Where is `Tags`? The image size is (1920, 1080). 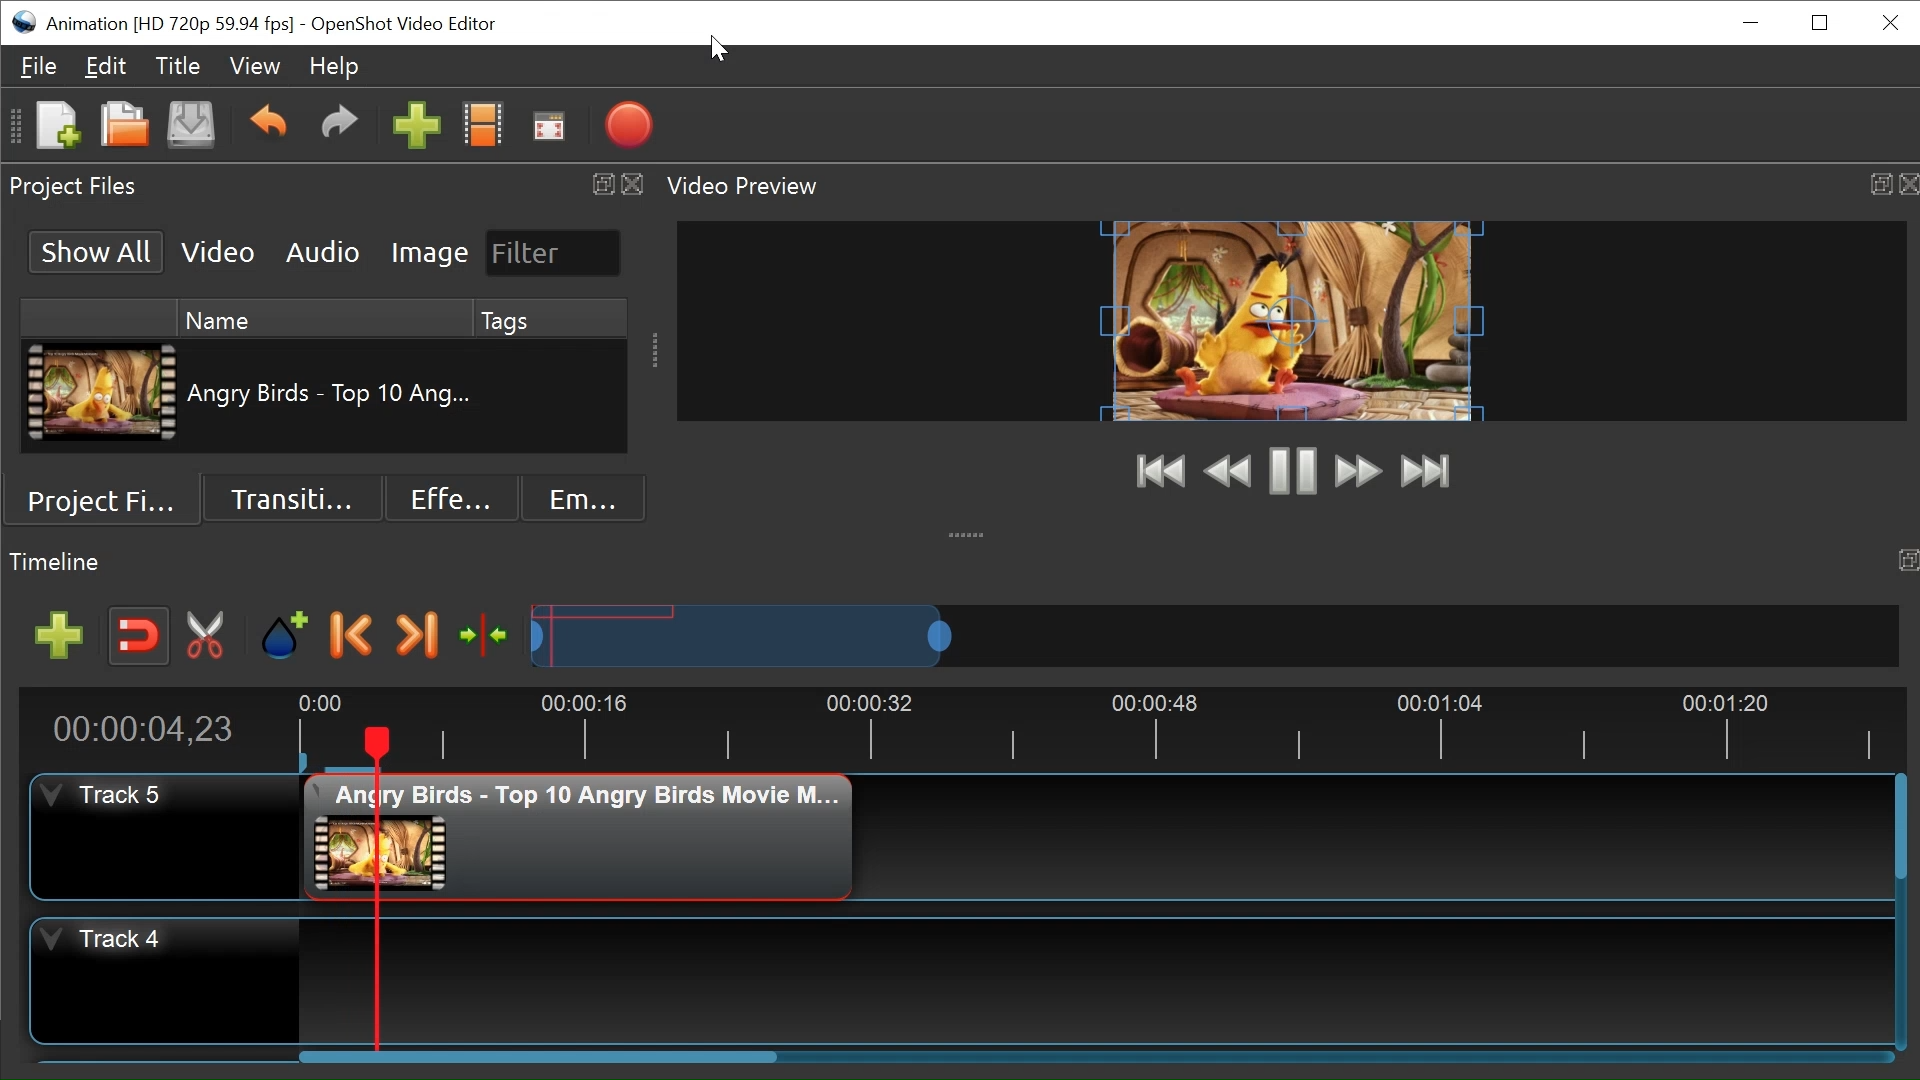
Tags is located at coordinates (551, 318).